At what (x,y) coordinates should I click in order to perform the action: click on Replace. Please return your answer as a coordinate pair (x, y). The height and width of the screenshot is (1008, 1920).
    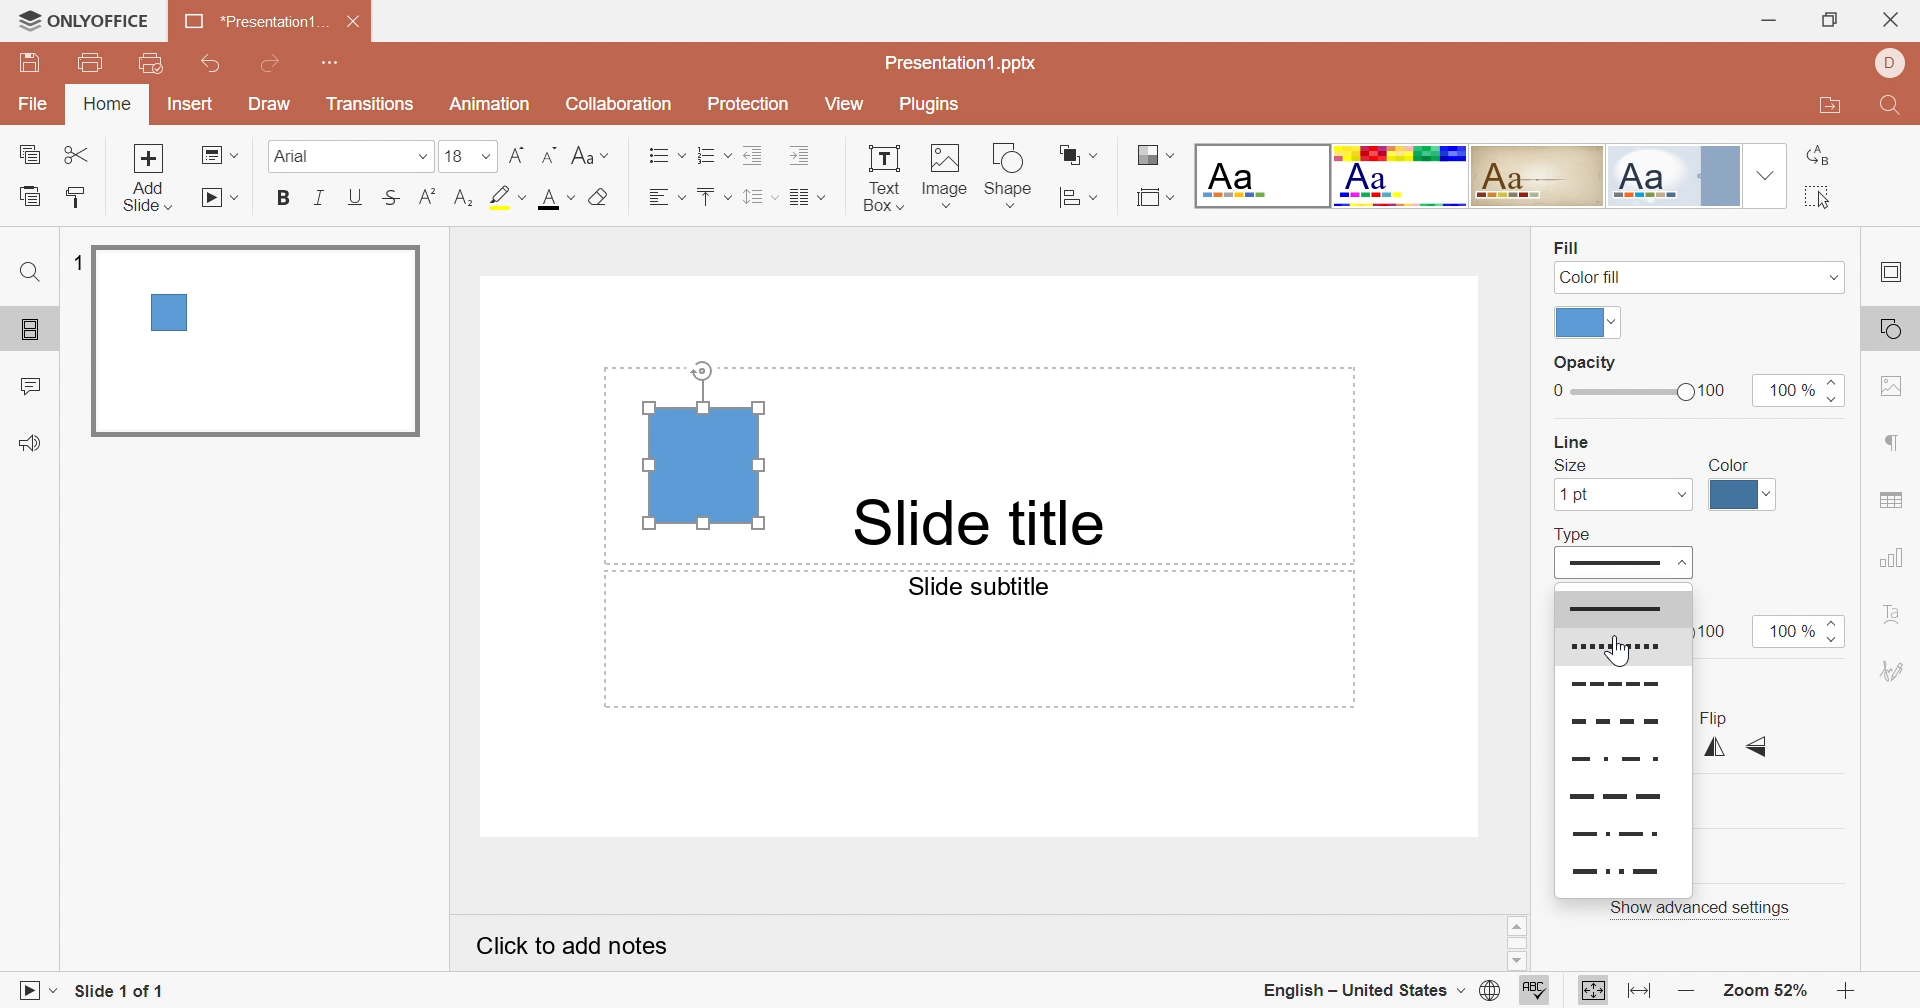
    Looking at the image, I should click on (1816, 150).